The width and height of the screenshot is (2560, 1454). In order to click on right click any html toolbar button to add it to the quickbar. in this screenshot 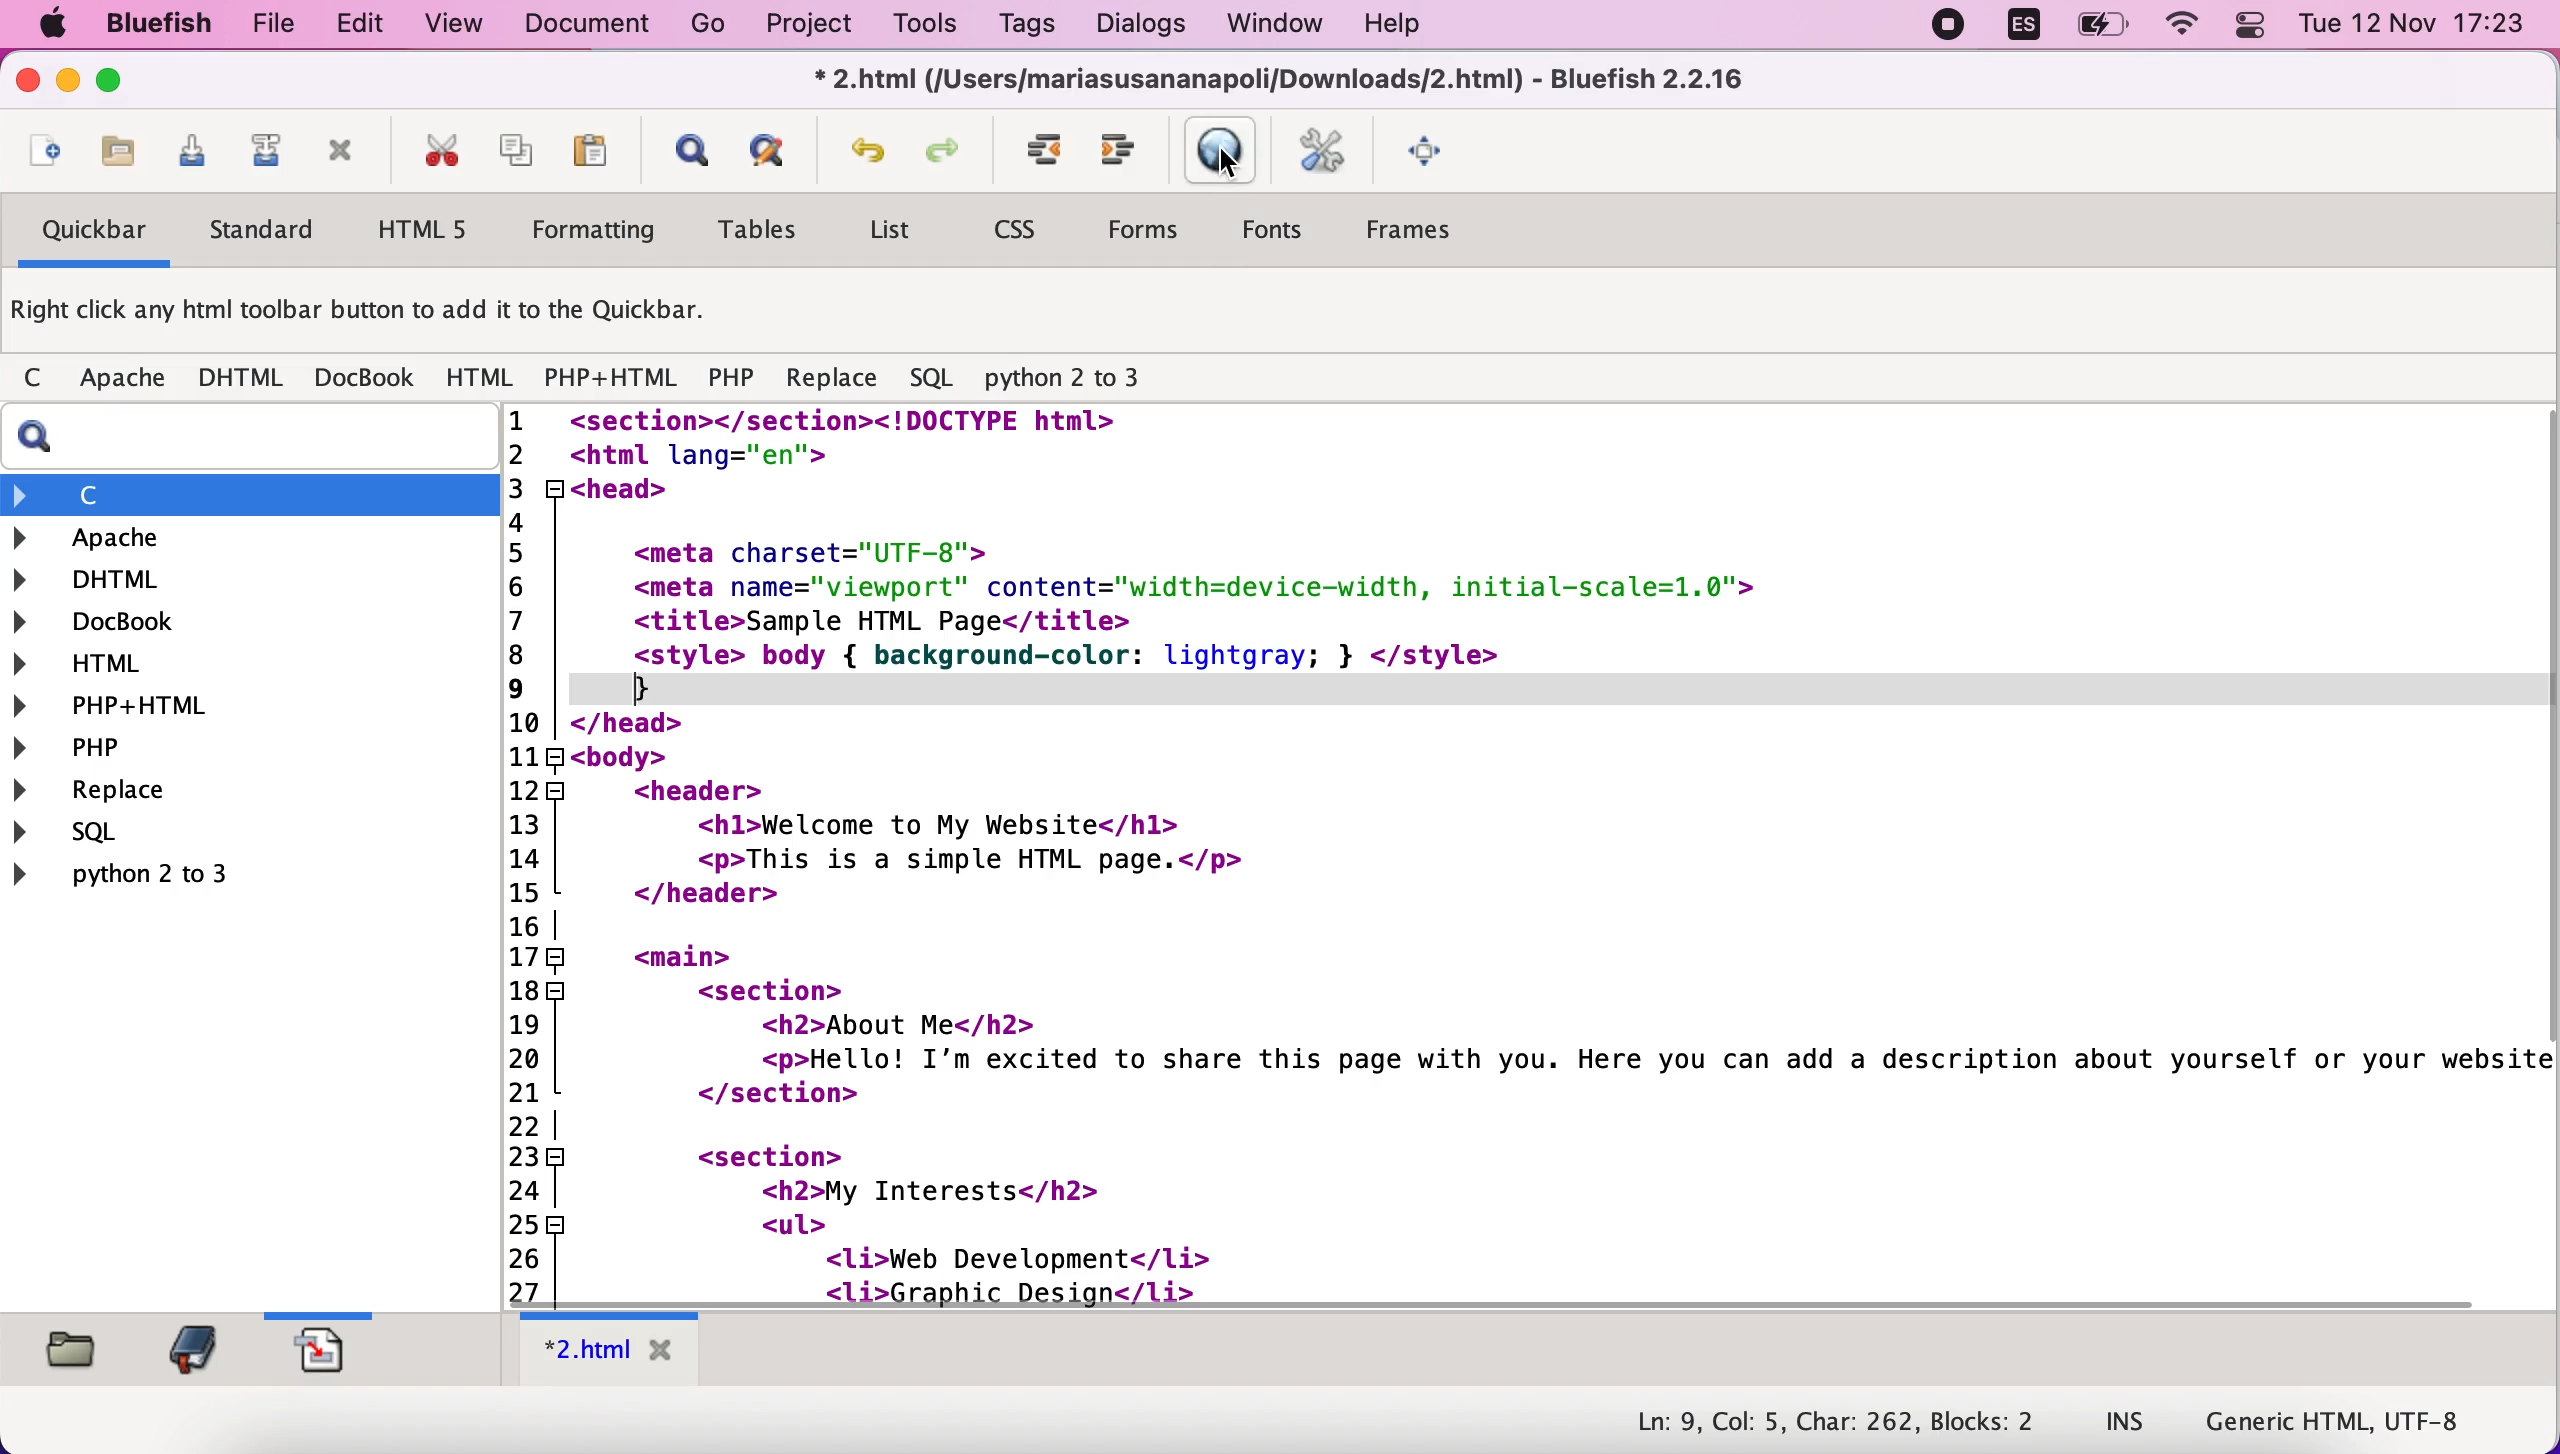, I will do `click(370, 312)`.